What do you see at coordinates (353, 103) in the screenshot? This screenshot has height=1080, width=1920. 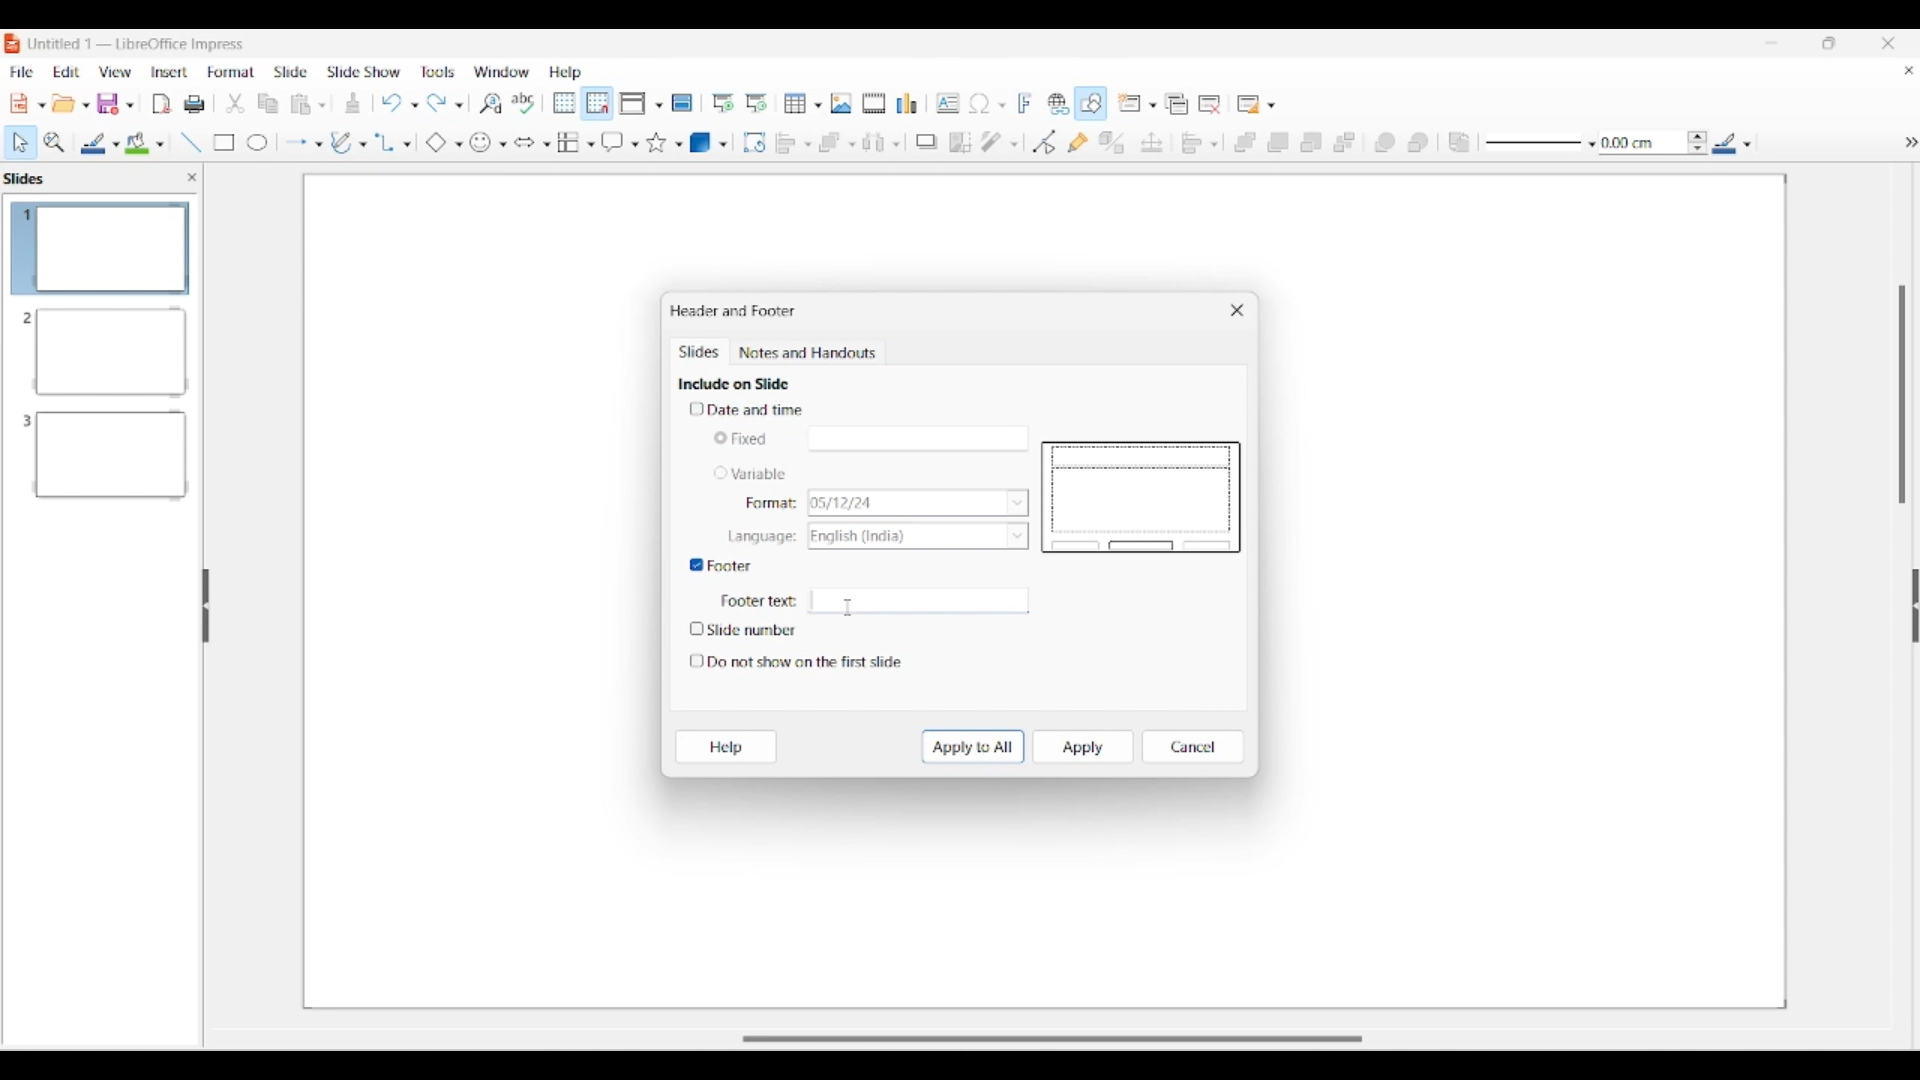 I see `Download` at bounding box center [353, 103].